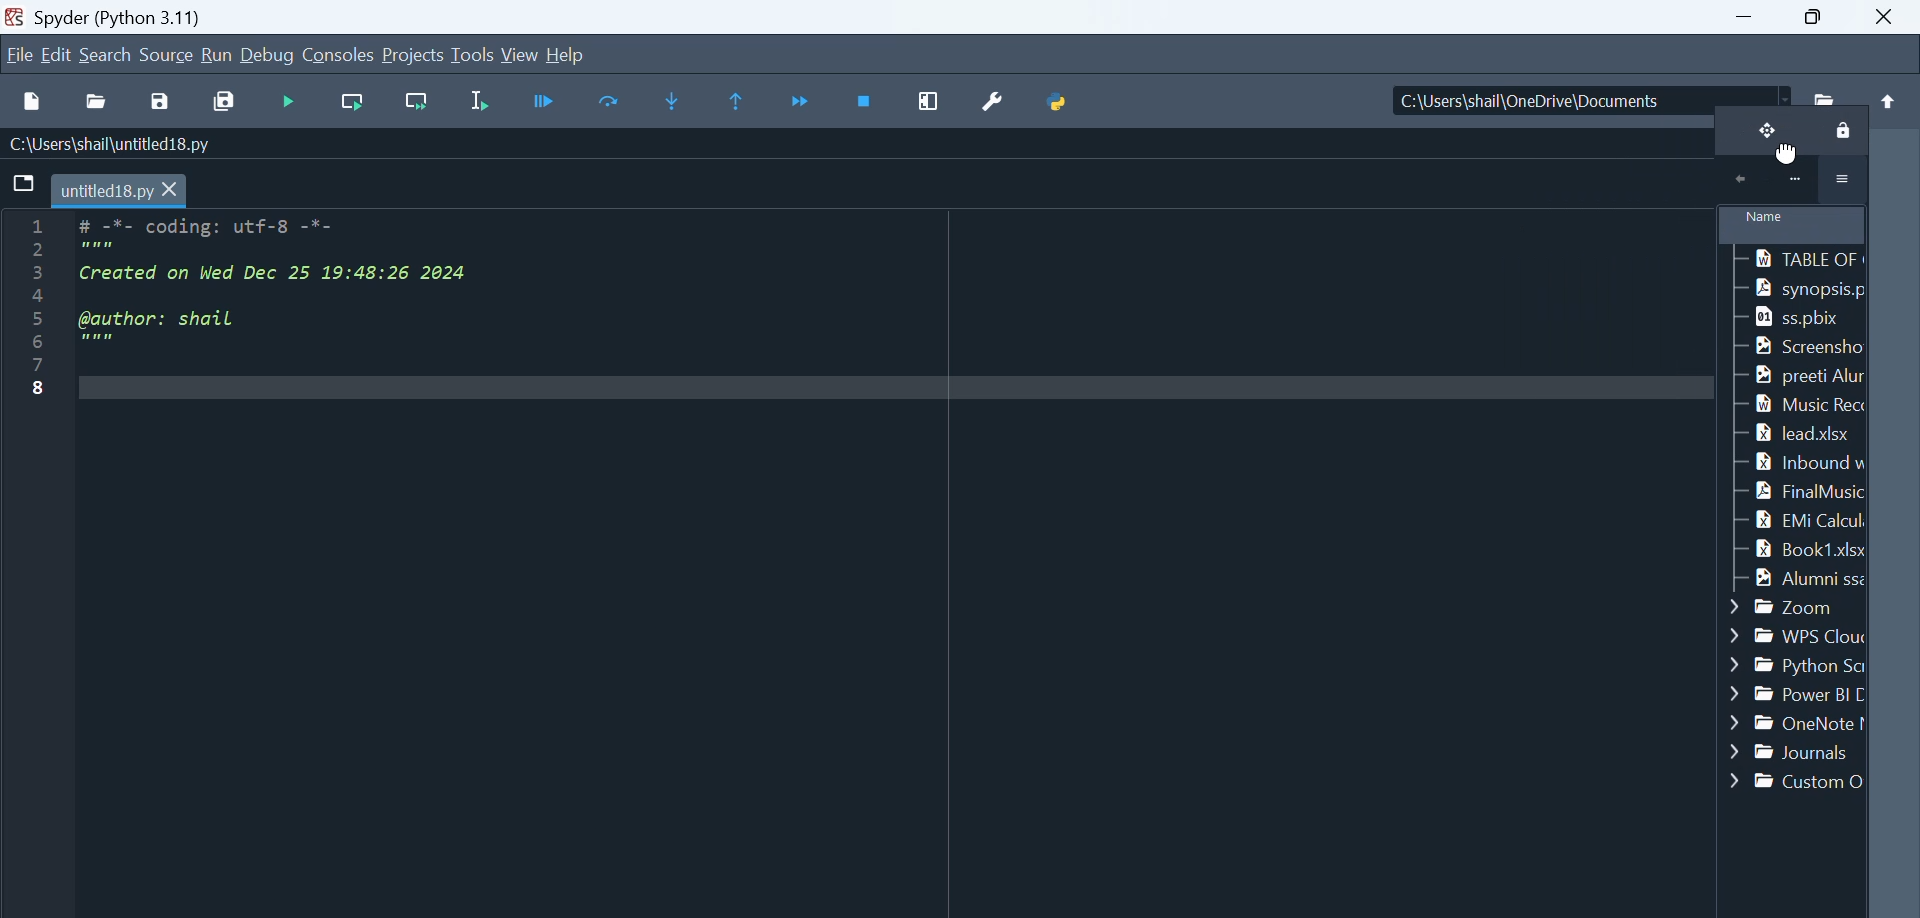 The height and width of the screenshot is (918, 1920). What do you see at coordinates (1799, 375) in the screenshot?
I see `preeti Alur.` at bounding box center [1799, 375].